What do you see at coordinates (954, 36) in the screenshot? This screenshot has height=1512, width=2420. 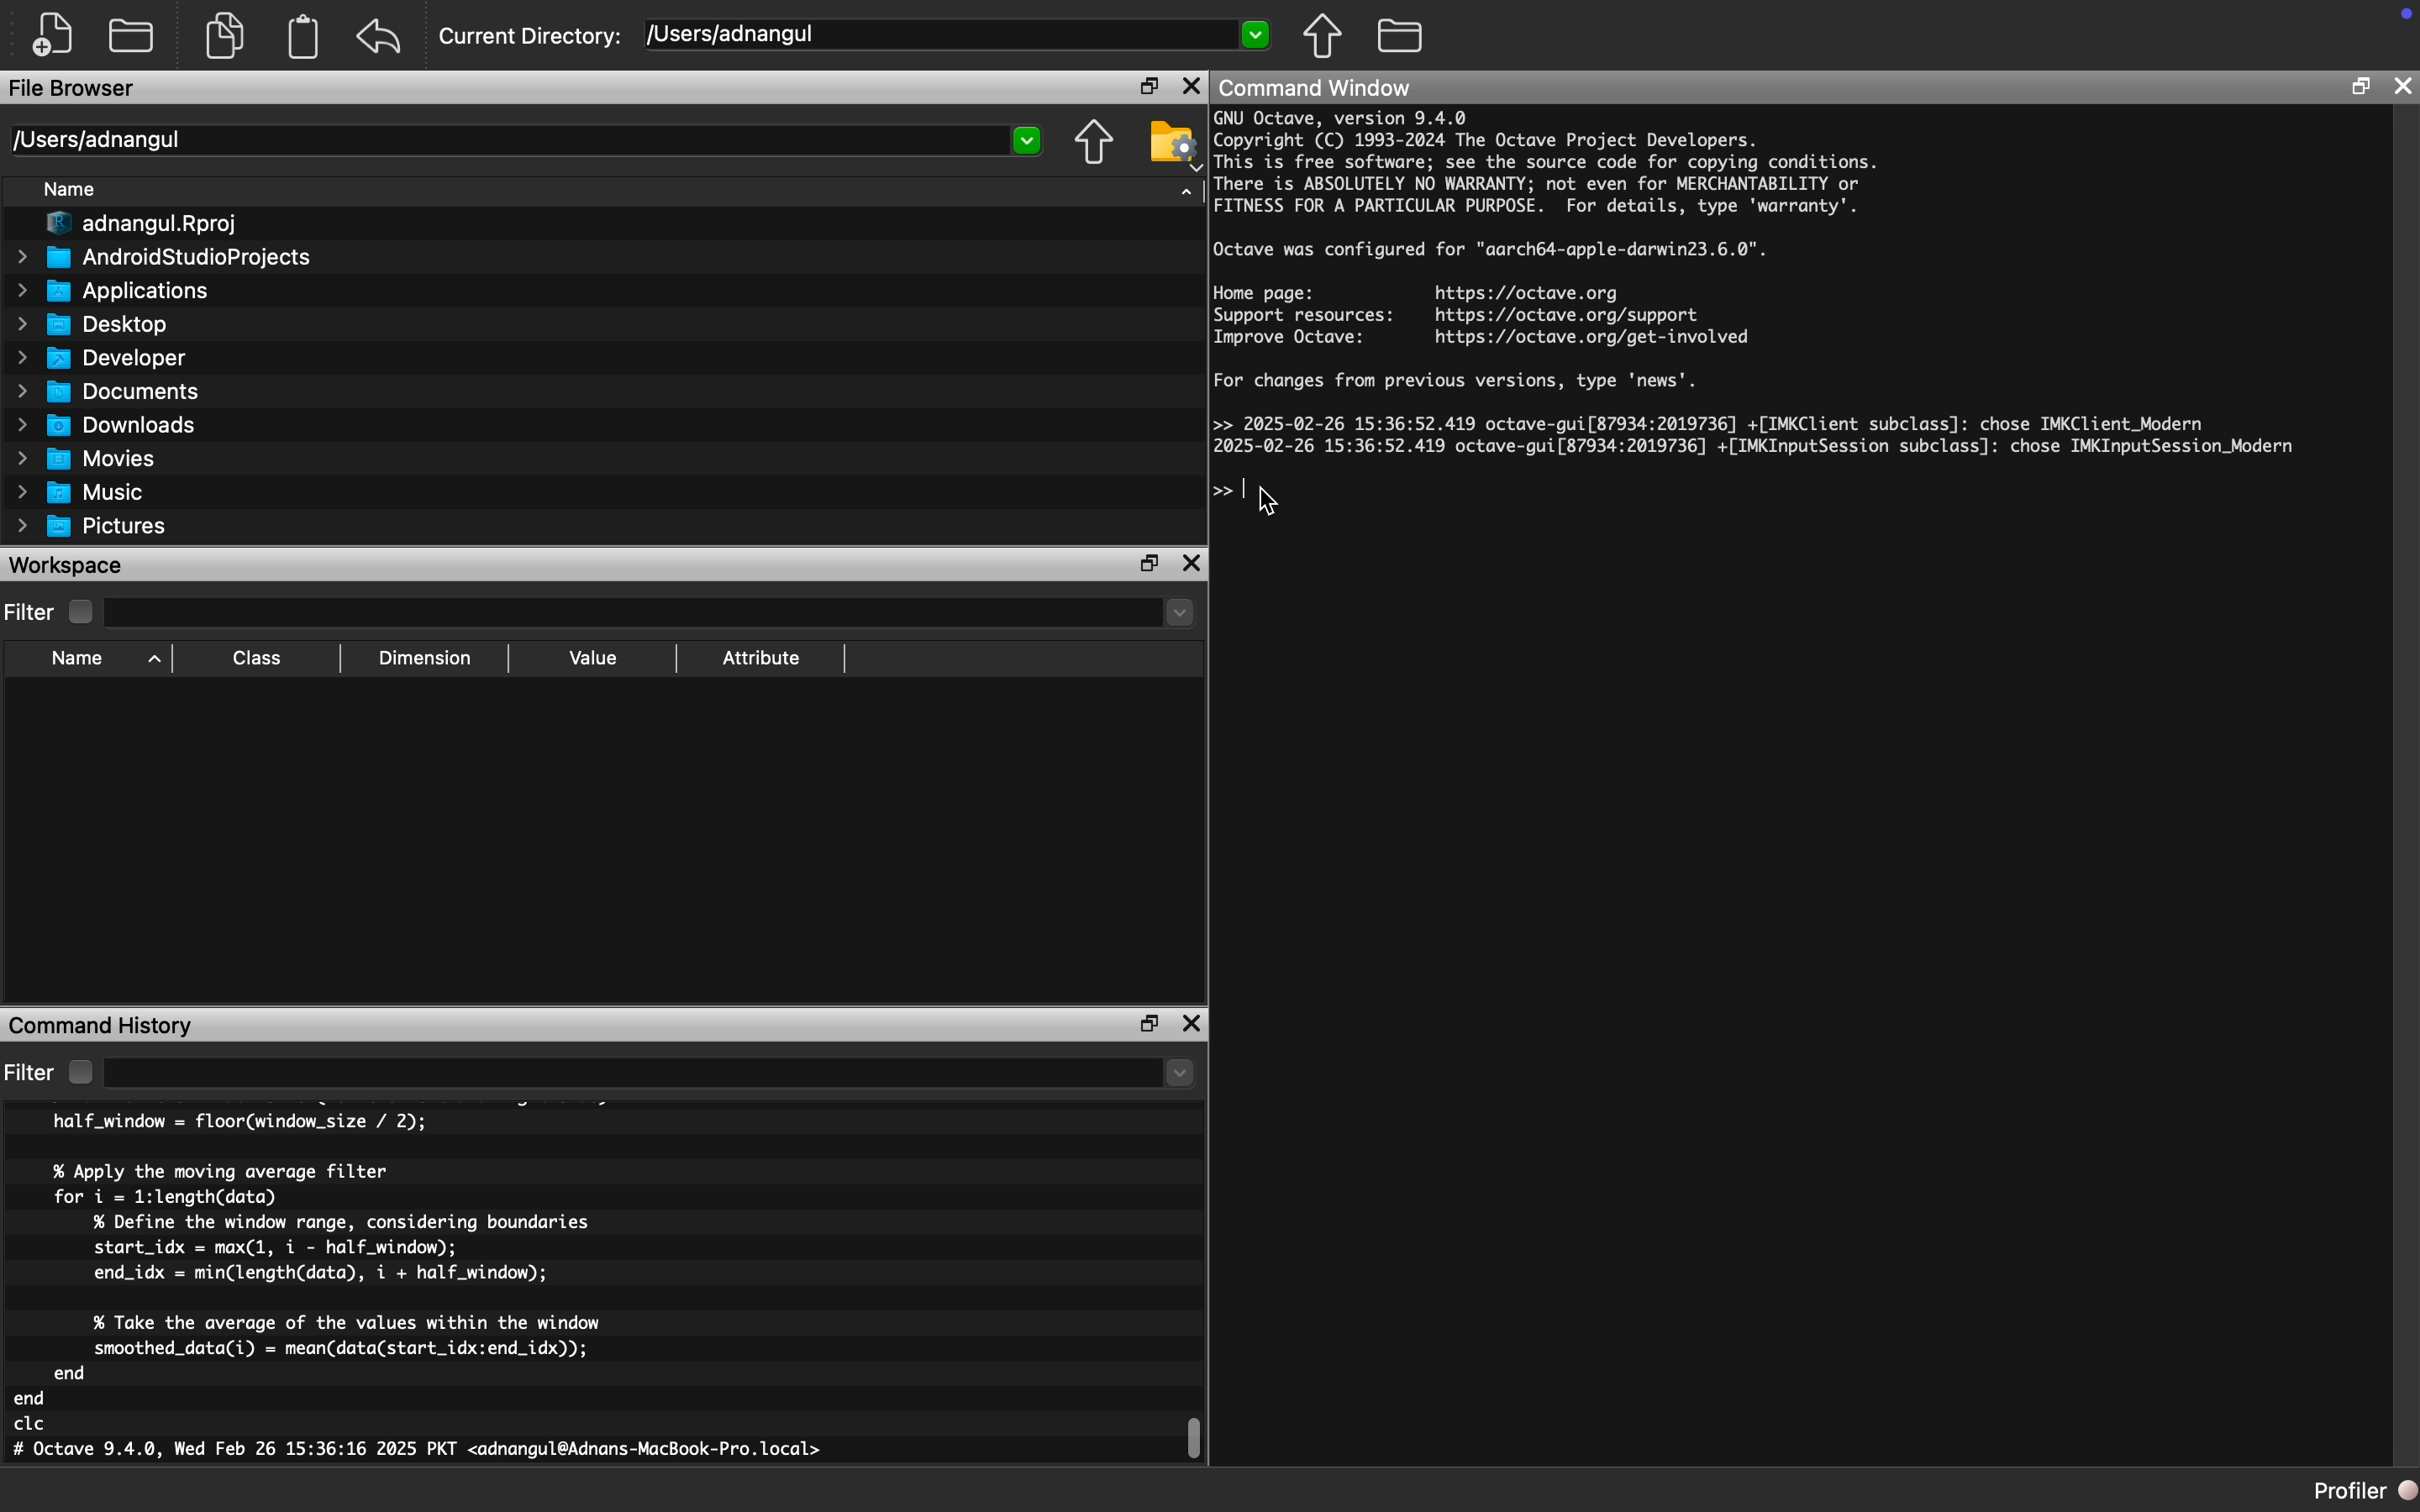 I see `/Users/adnangul ` at bounding box center [954, 36].